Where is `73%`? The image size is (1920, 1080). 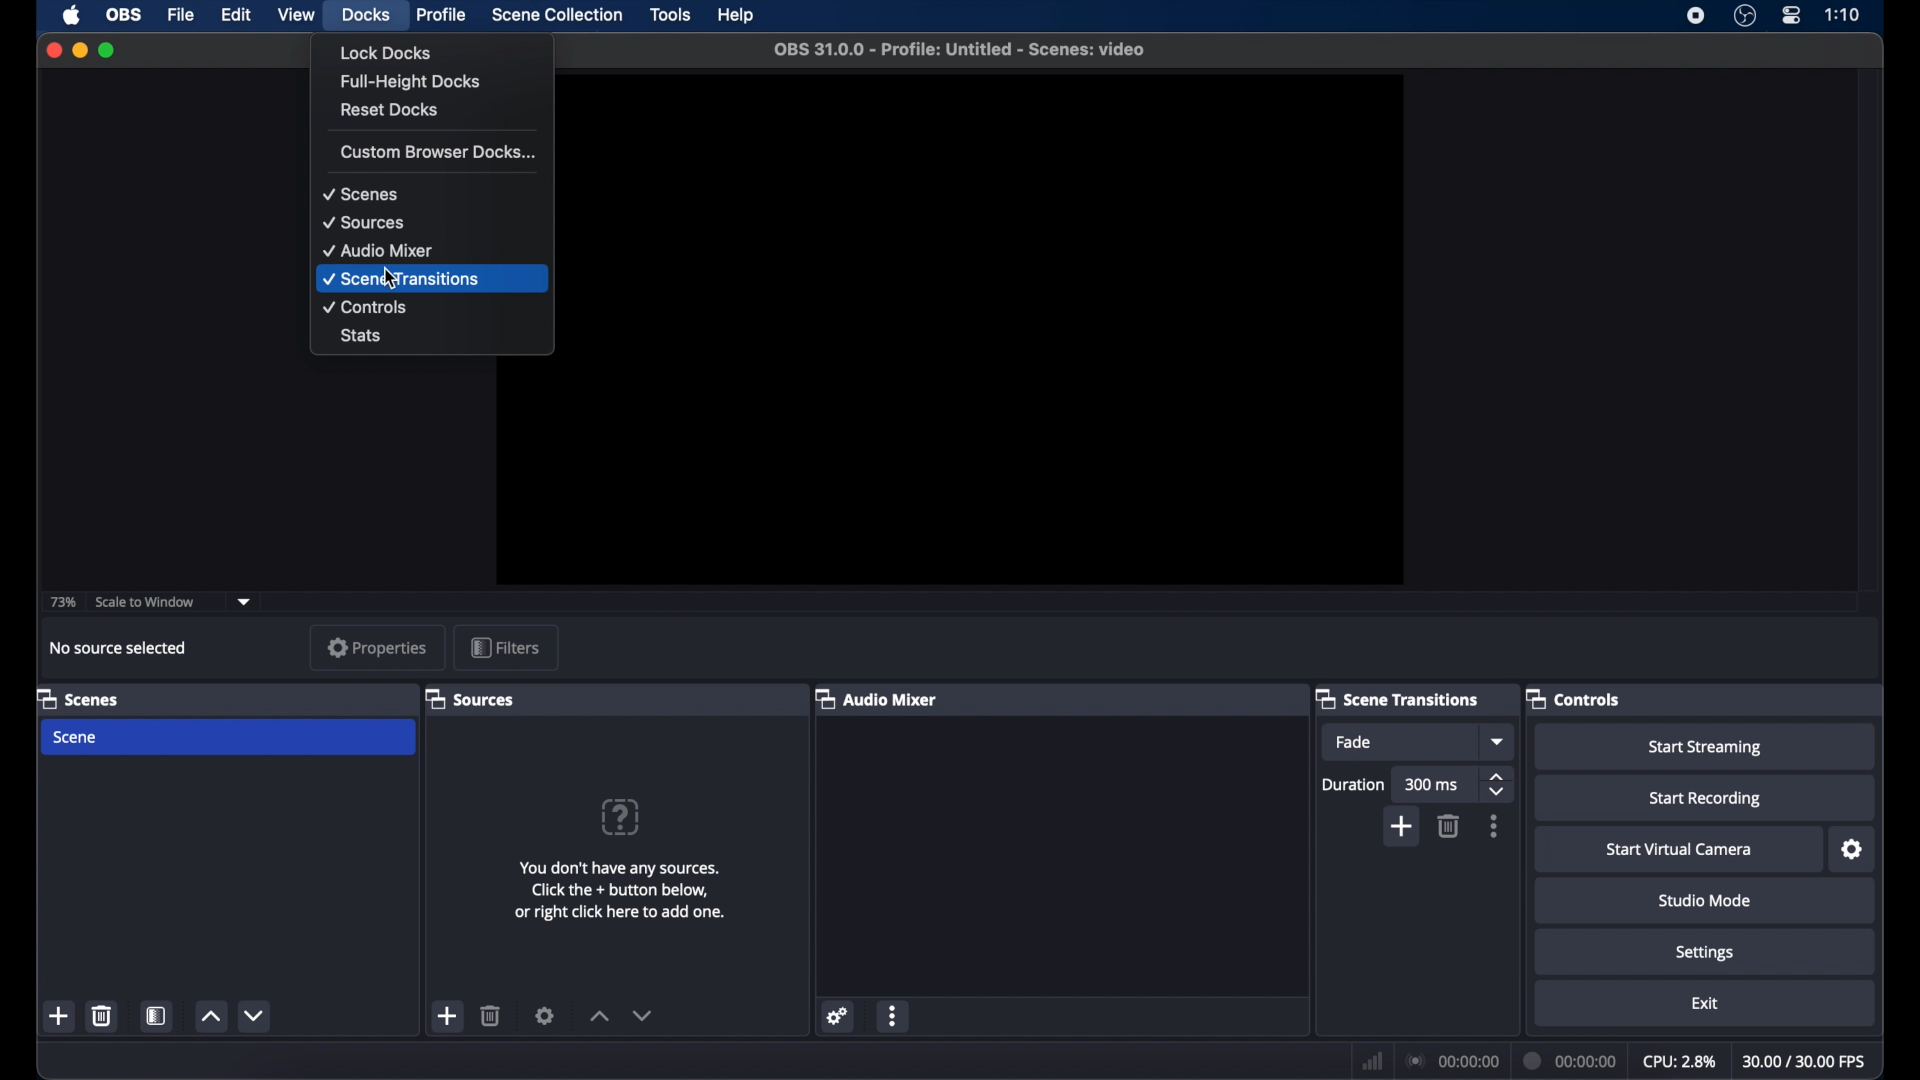 73% is located at coordinates (61, 602).